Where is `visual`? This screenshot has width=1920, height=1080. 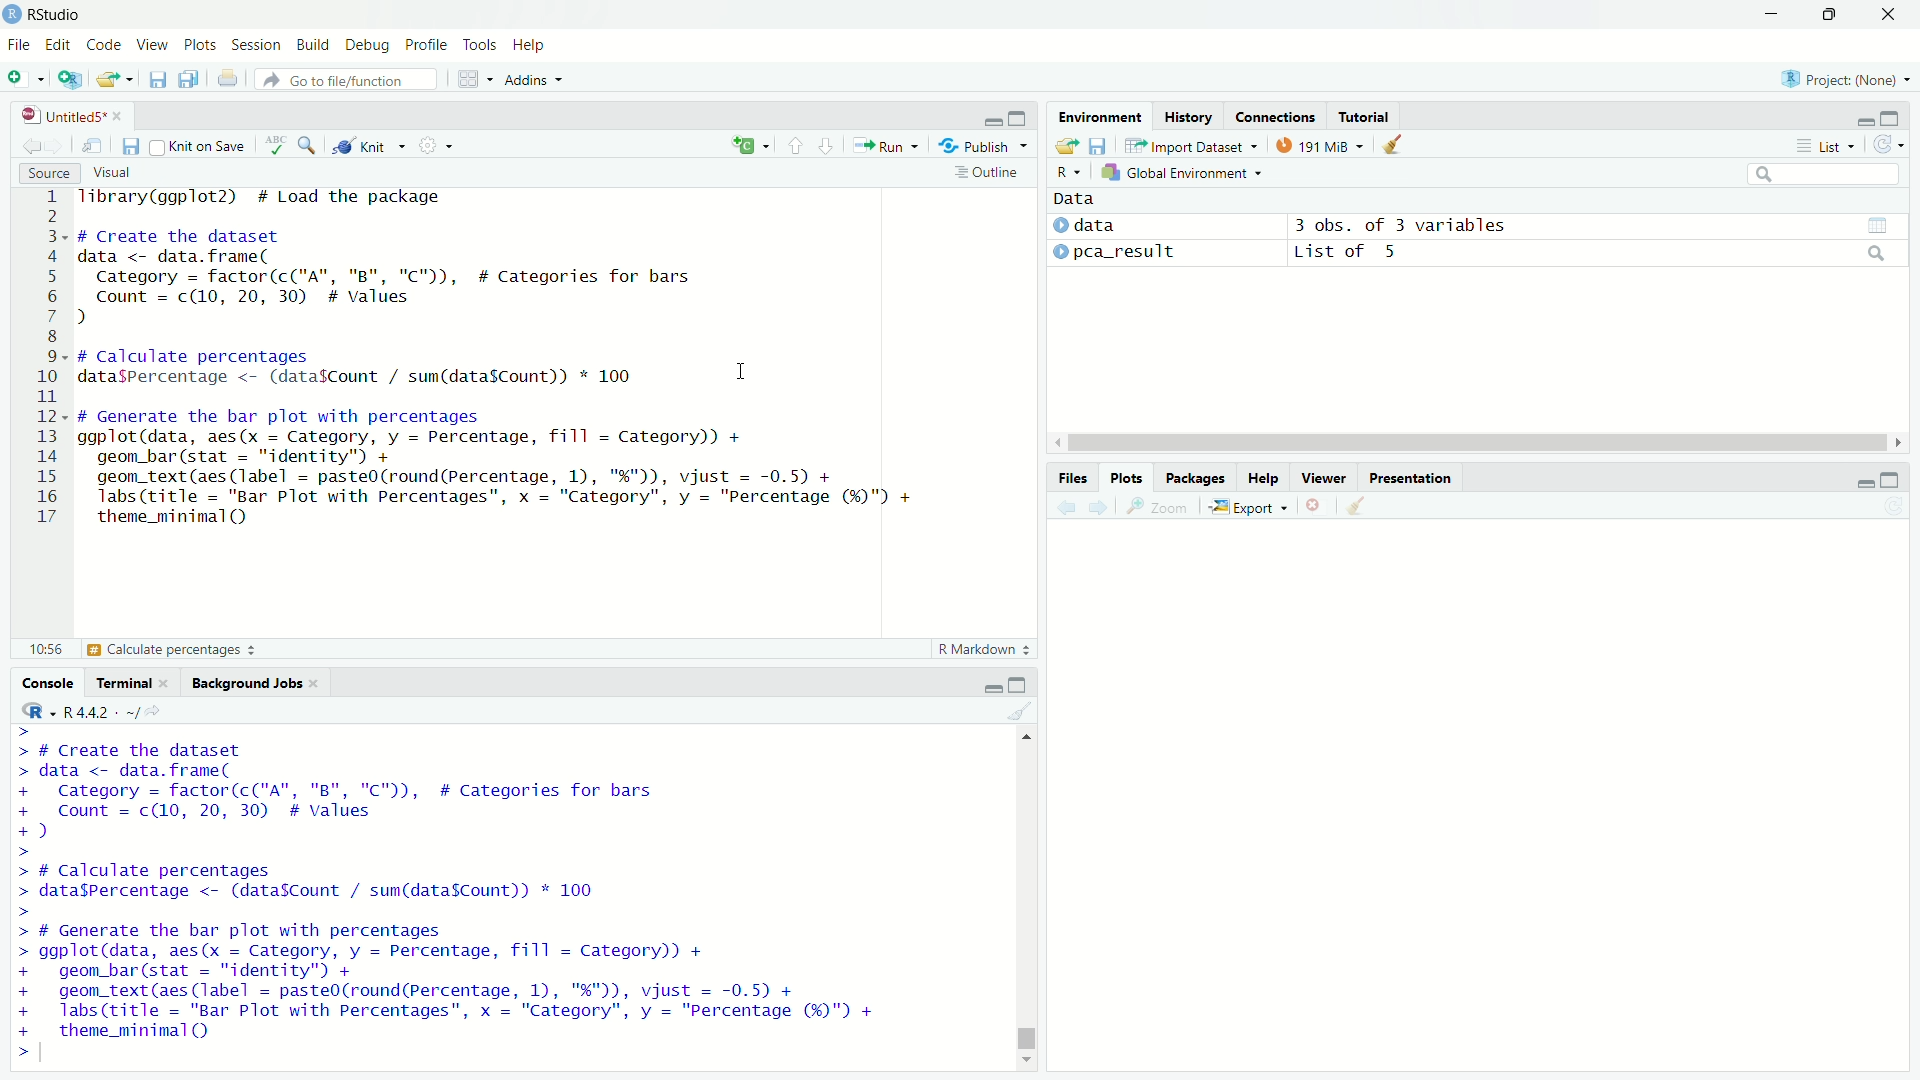 visual is located at coordinates (117, 172).